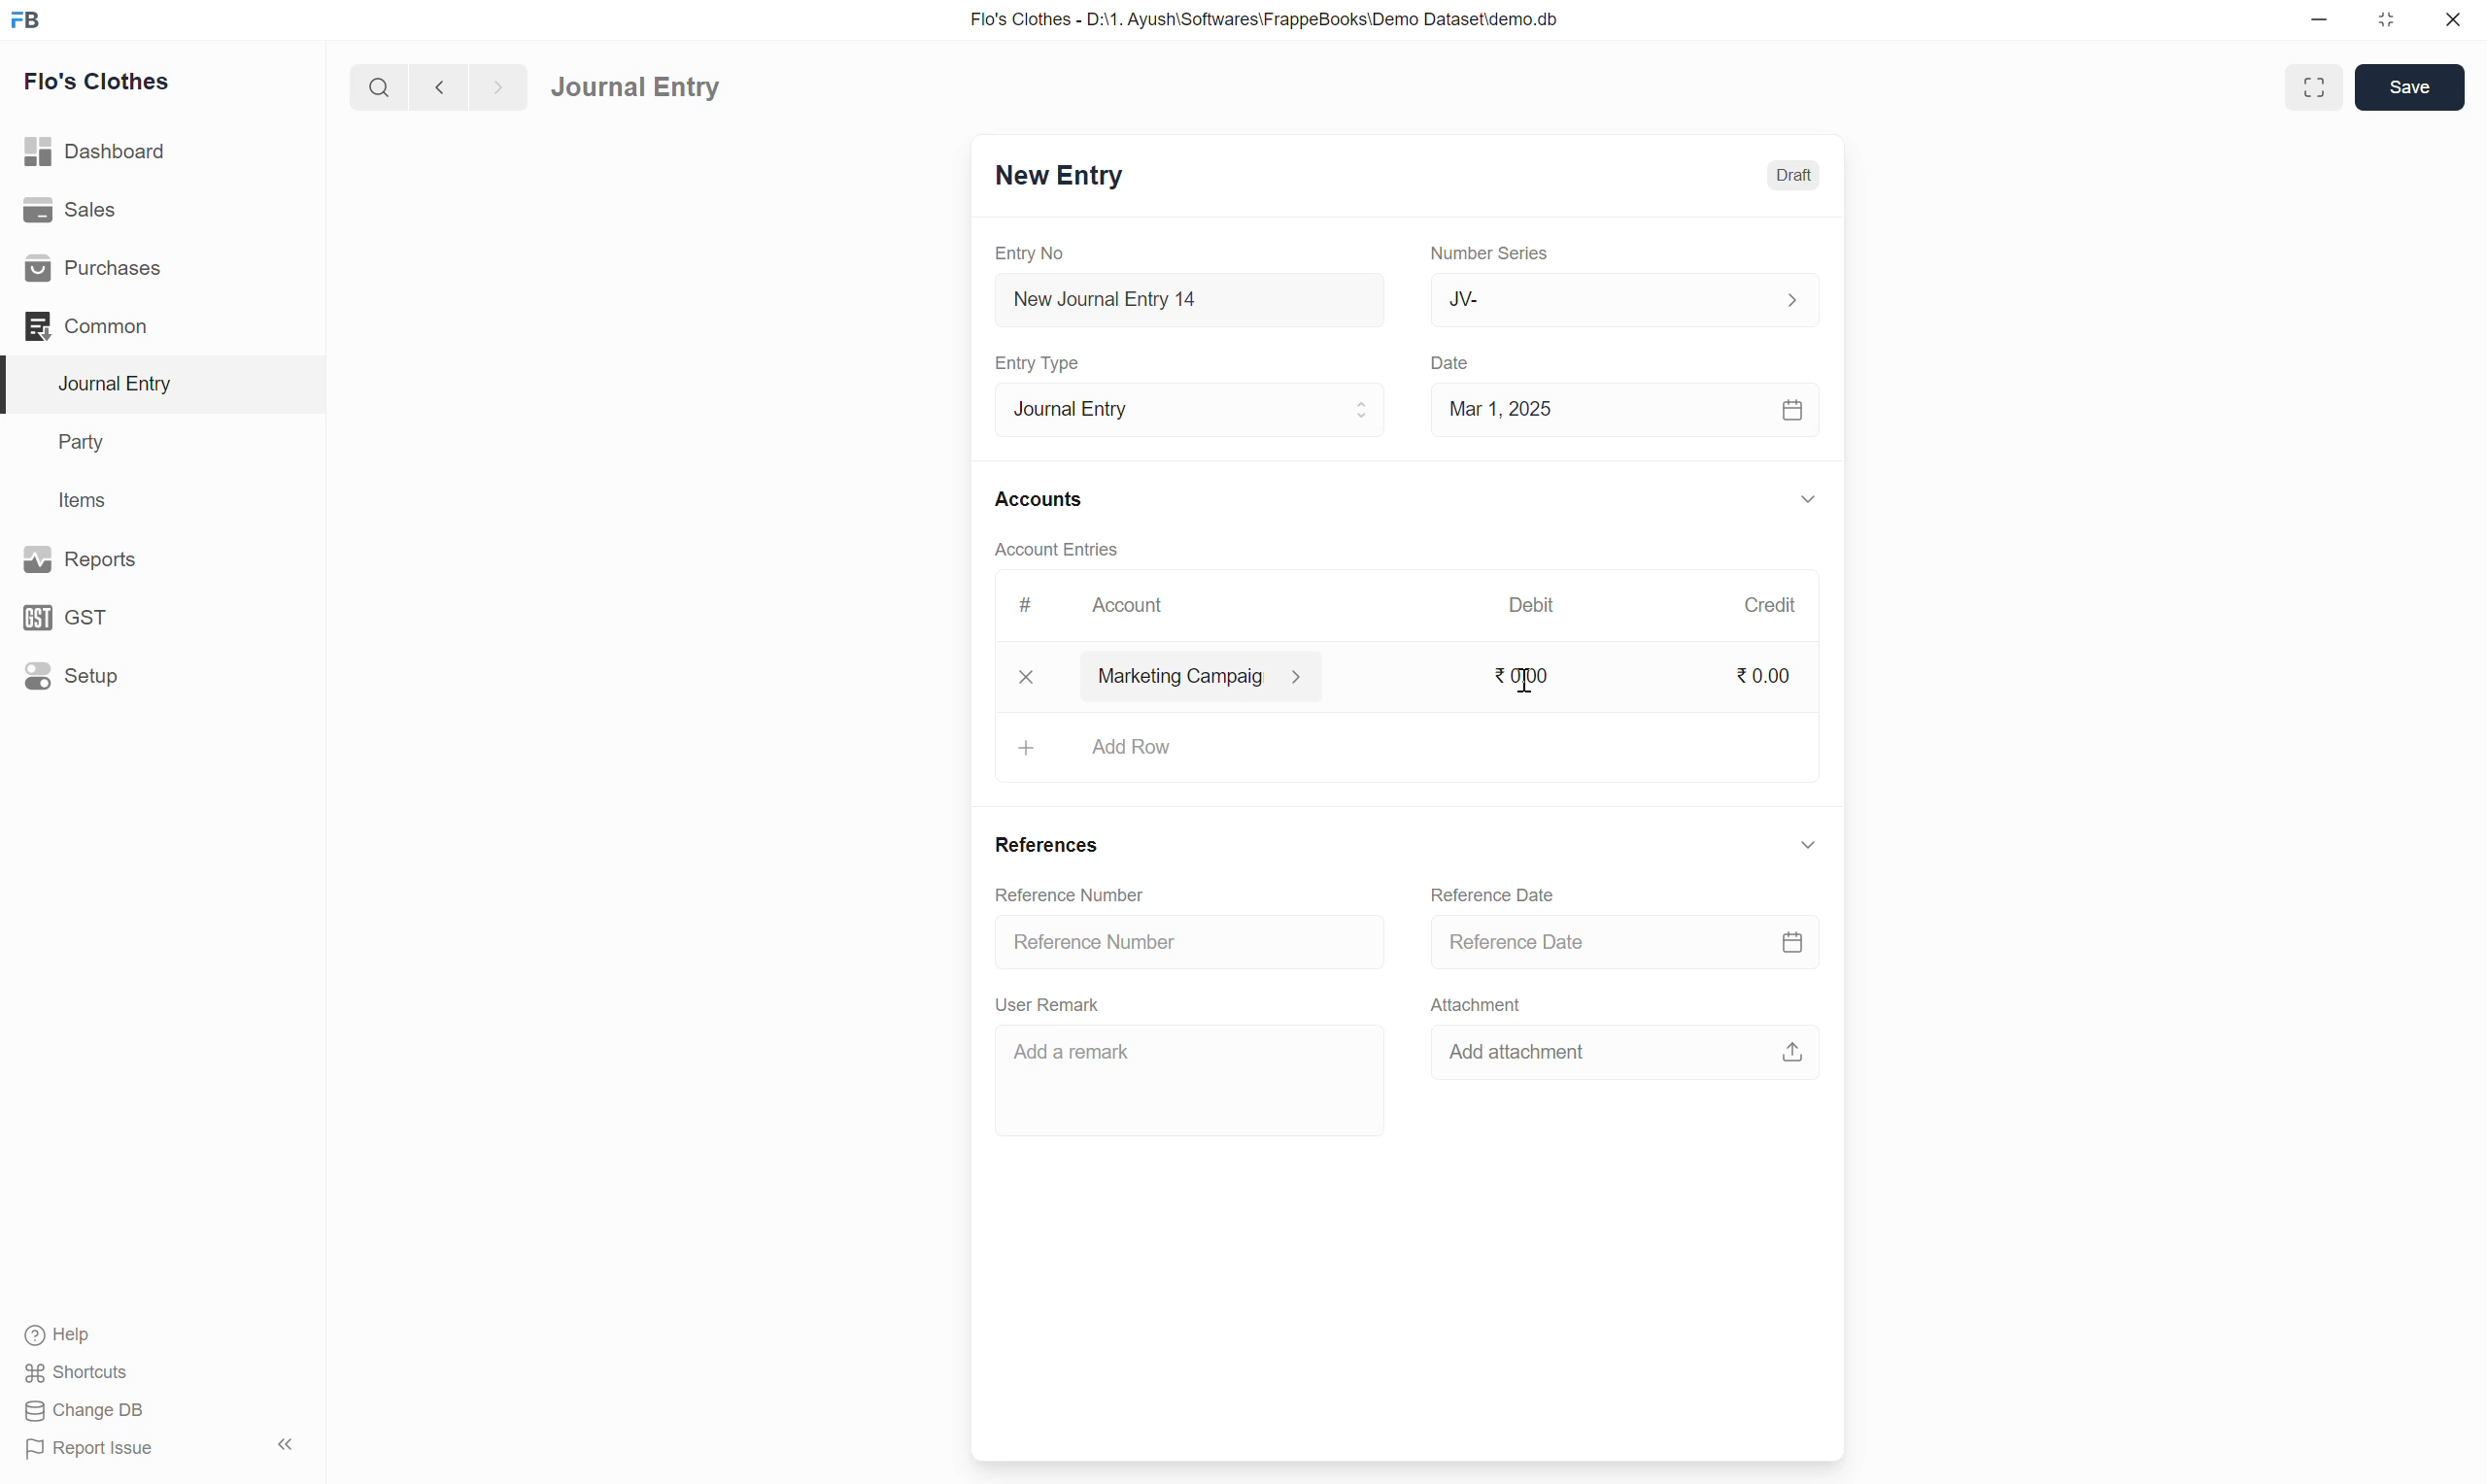 This screenshot has height=1484, width=2487. Describe the element at coordinates (1028, 746) in the screenshot. I see `+` at that location.